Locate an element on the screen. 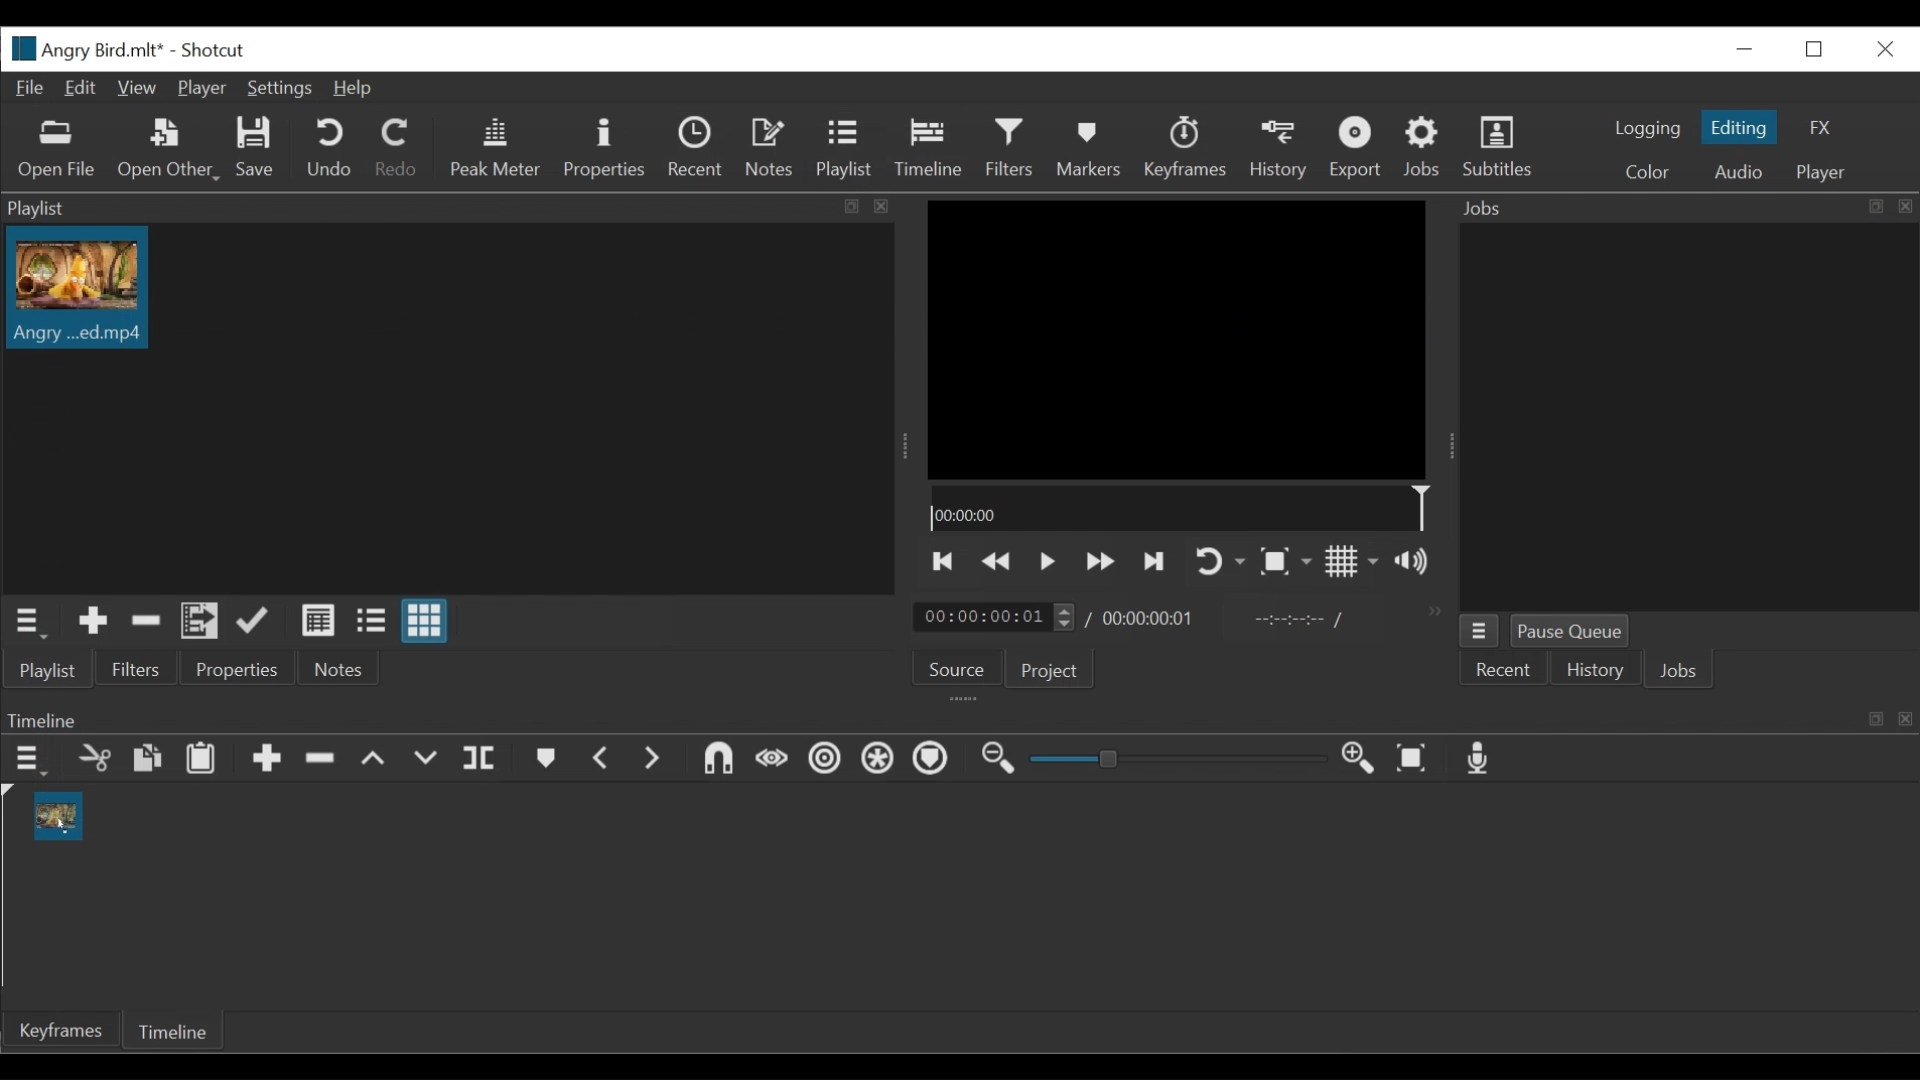  Record audio is located at coordinates (1479, 759).